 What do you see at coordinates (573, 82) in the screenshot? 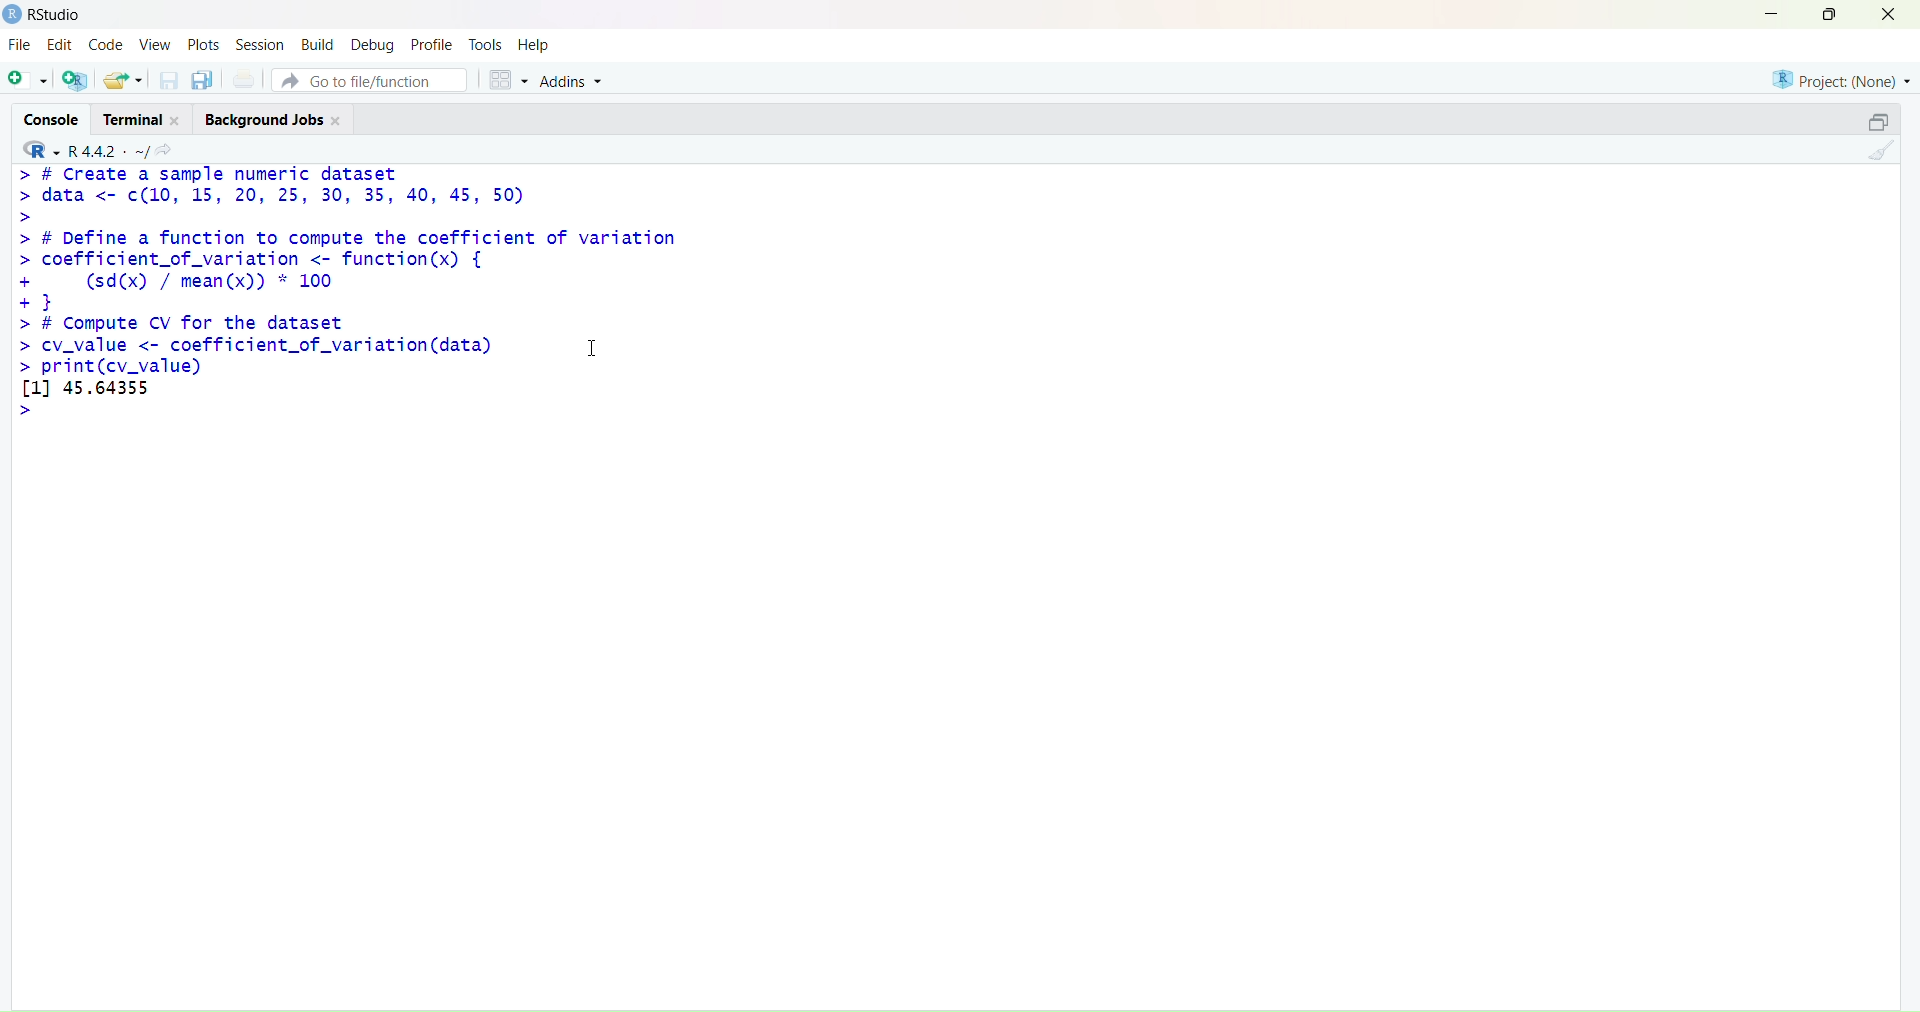
I see `Addins` at bounding box center [573, 82].